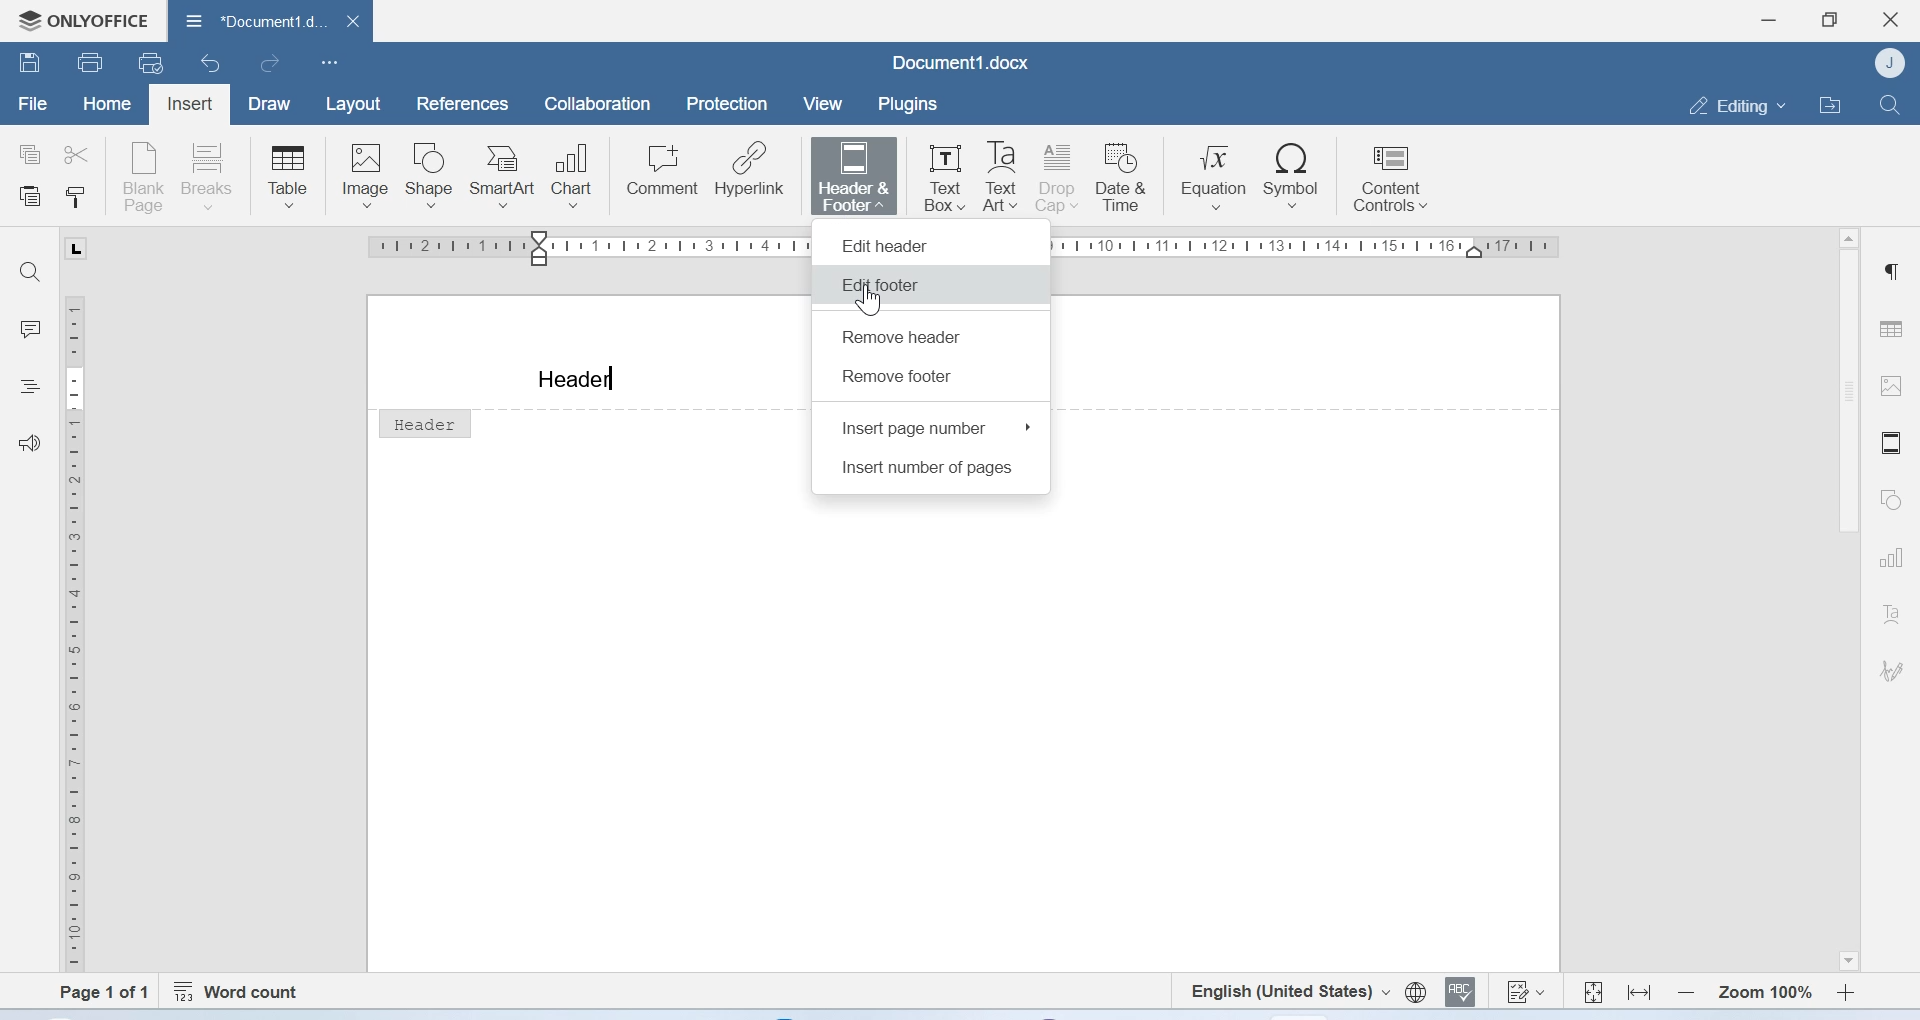 The height and width of the screenshot is (1020, 1920). I want to click on Print file, so click(89, 61).